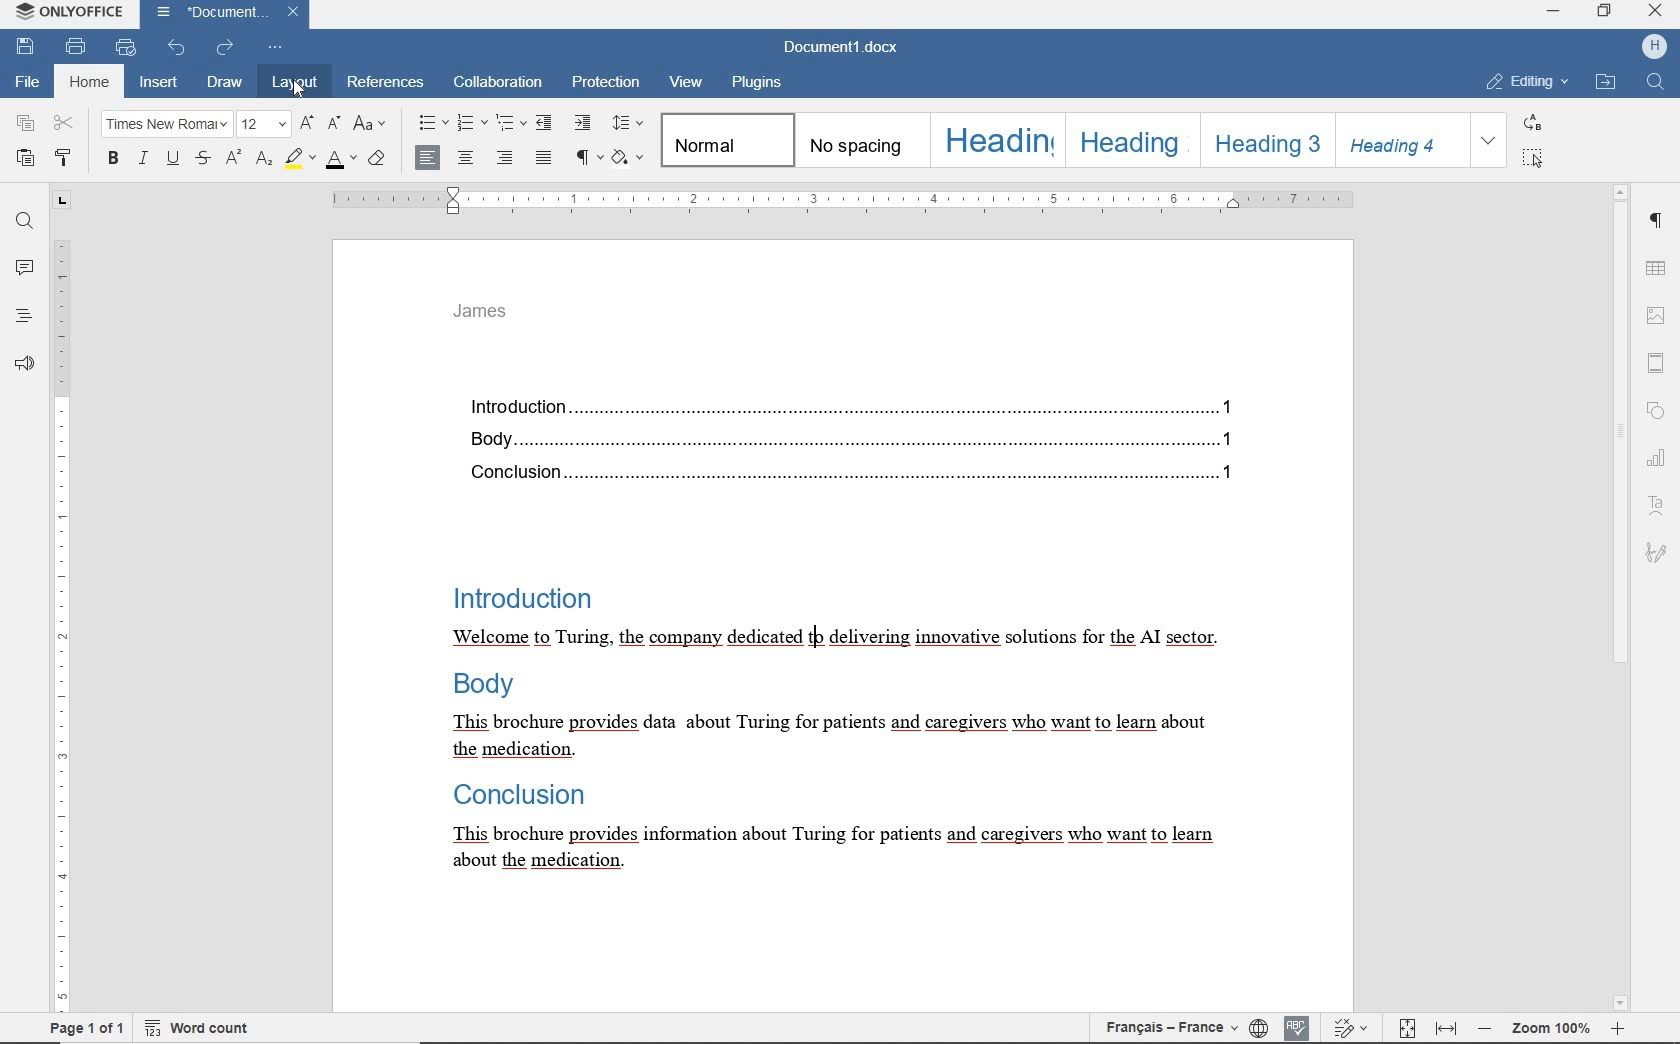  What do you see at coordinates (1658, 459) in the screenshot?
I see `chart` at bounding box center [1658, 459].